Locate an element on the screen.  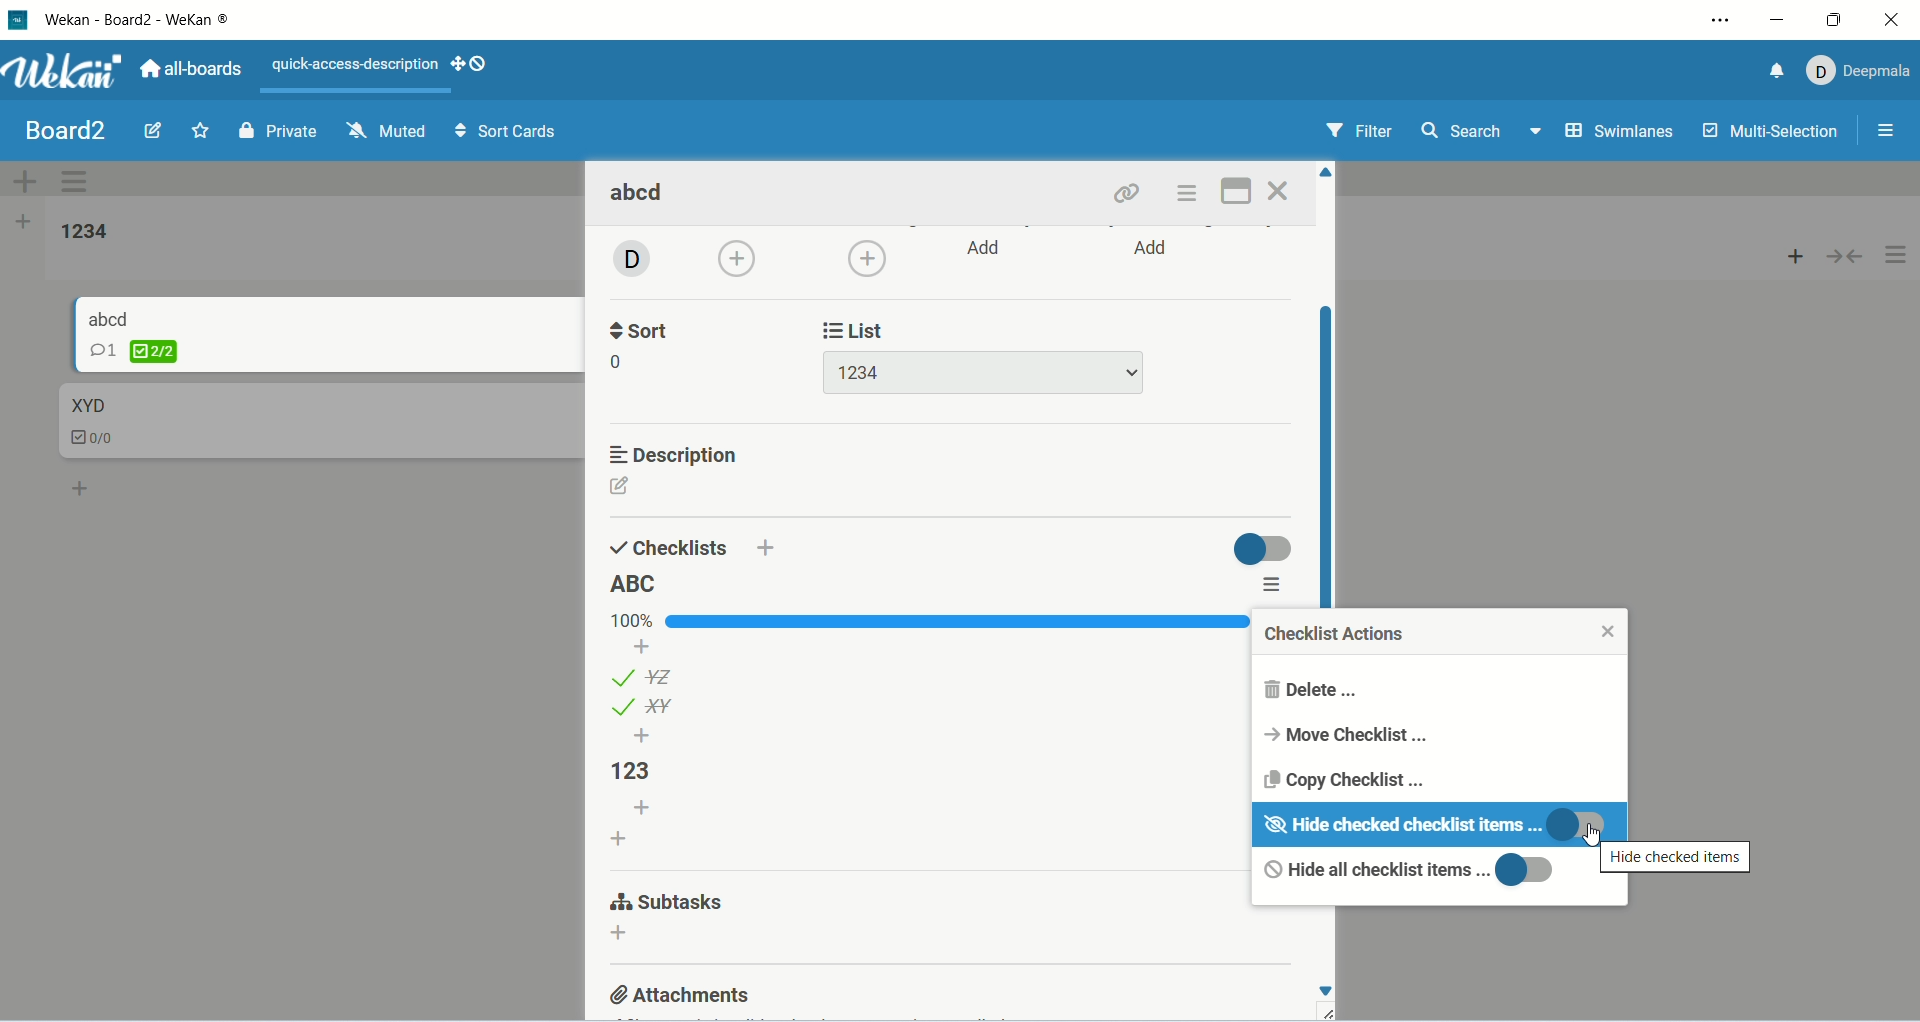
options is located at coordinates (1269, 586).